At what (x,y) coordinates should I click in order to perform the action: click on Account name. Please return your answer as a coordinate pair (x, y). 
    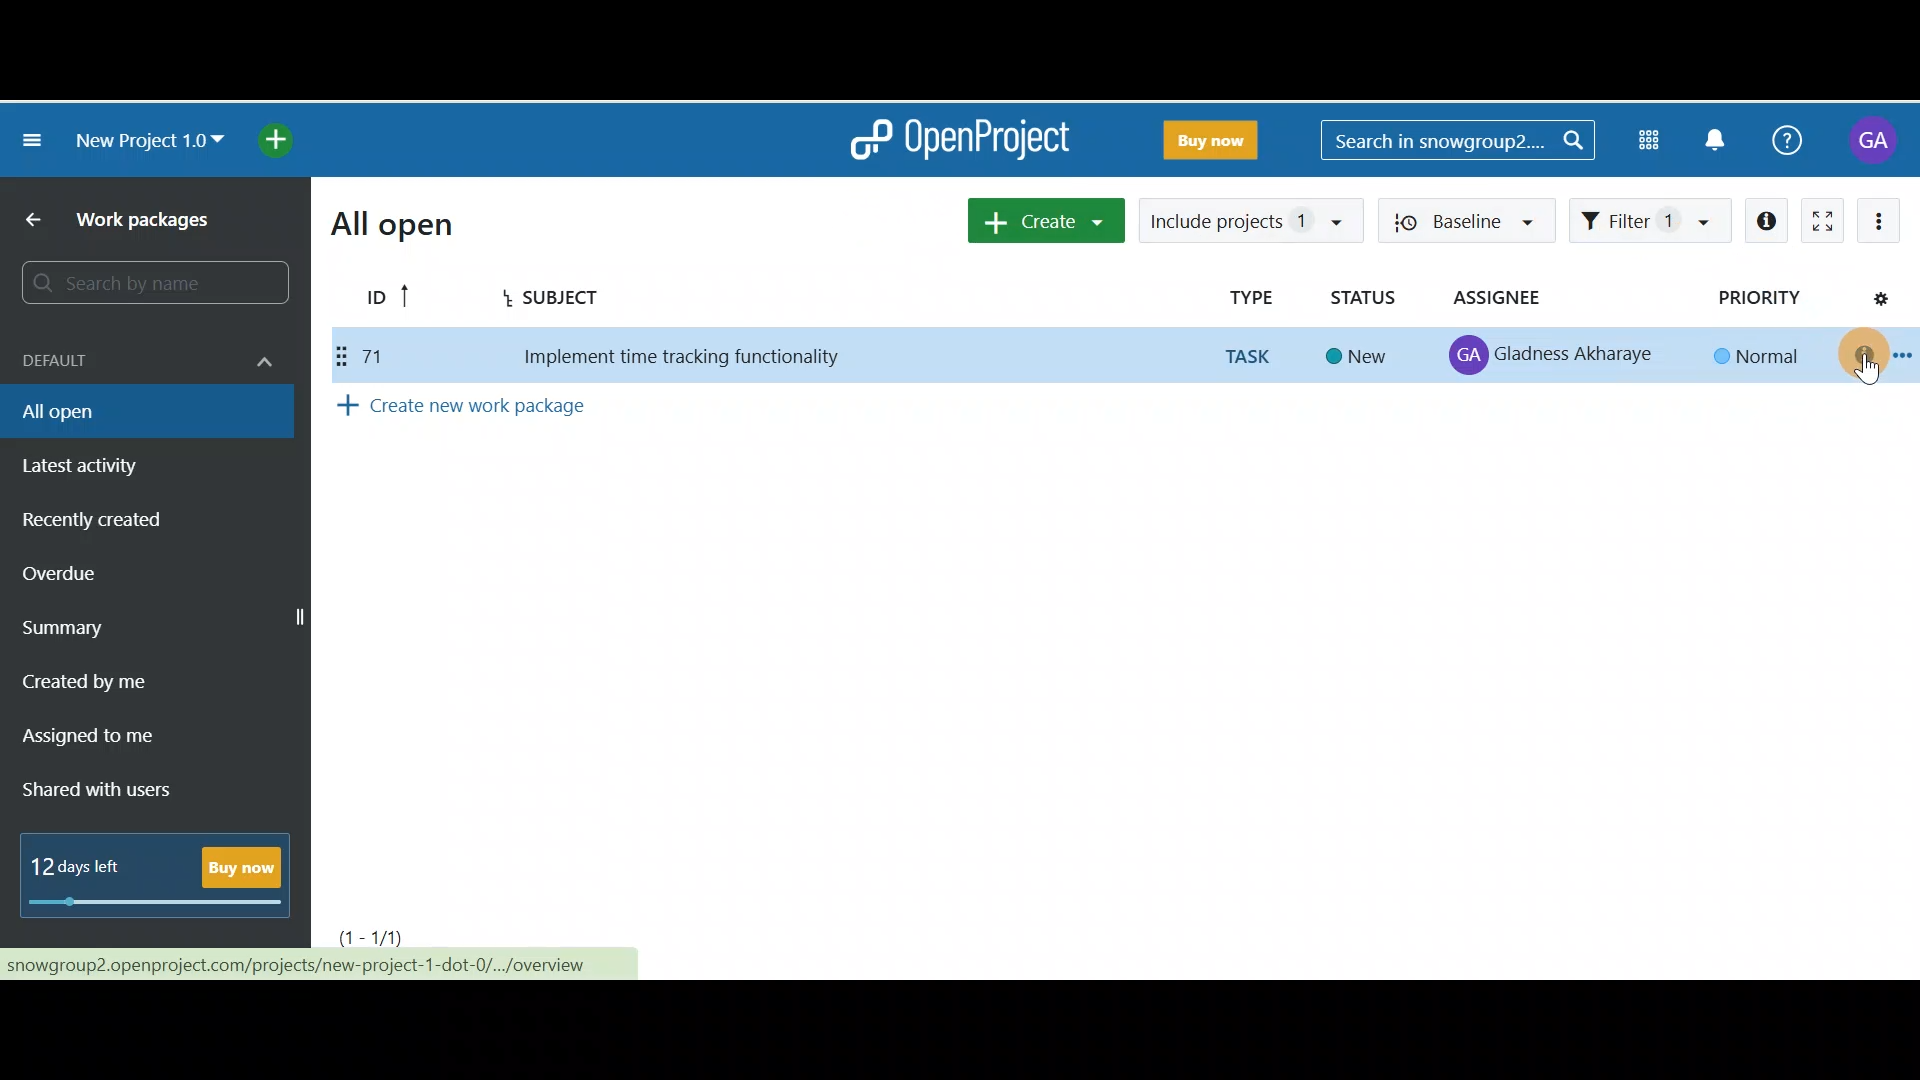
    Looking at the image, I should click on (1873, 141).